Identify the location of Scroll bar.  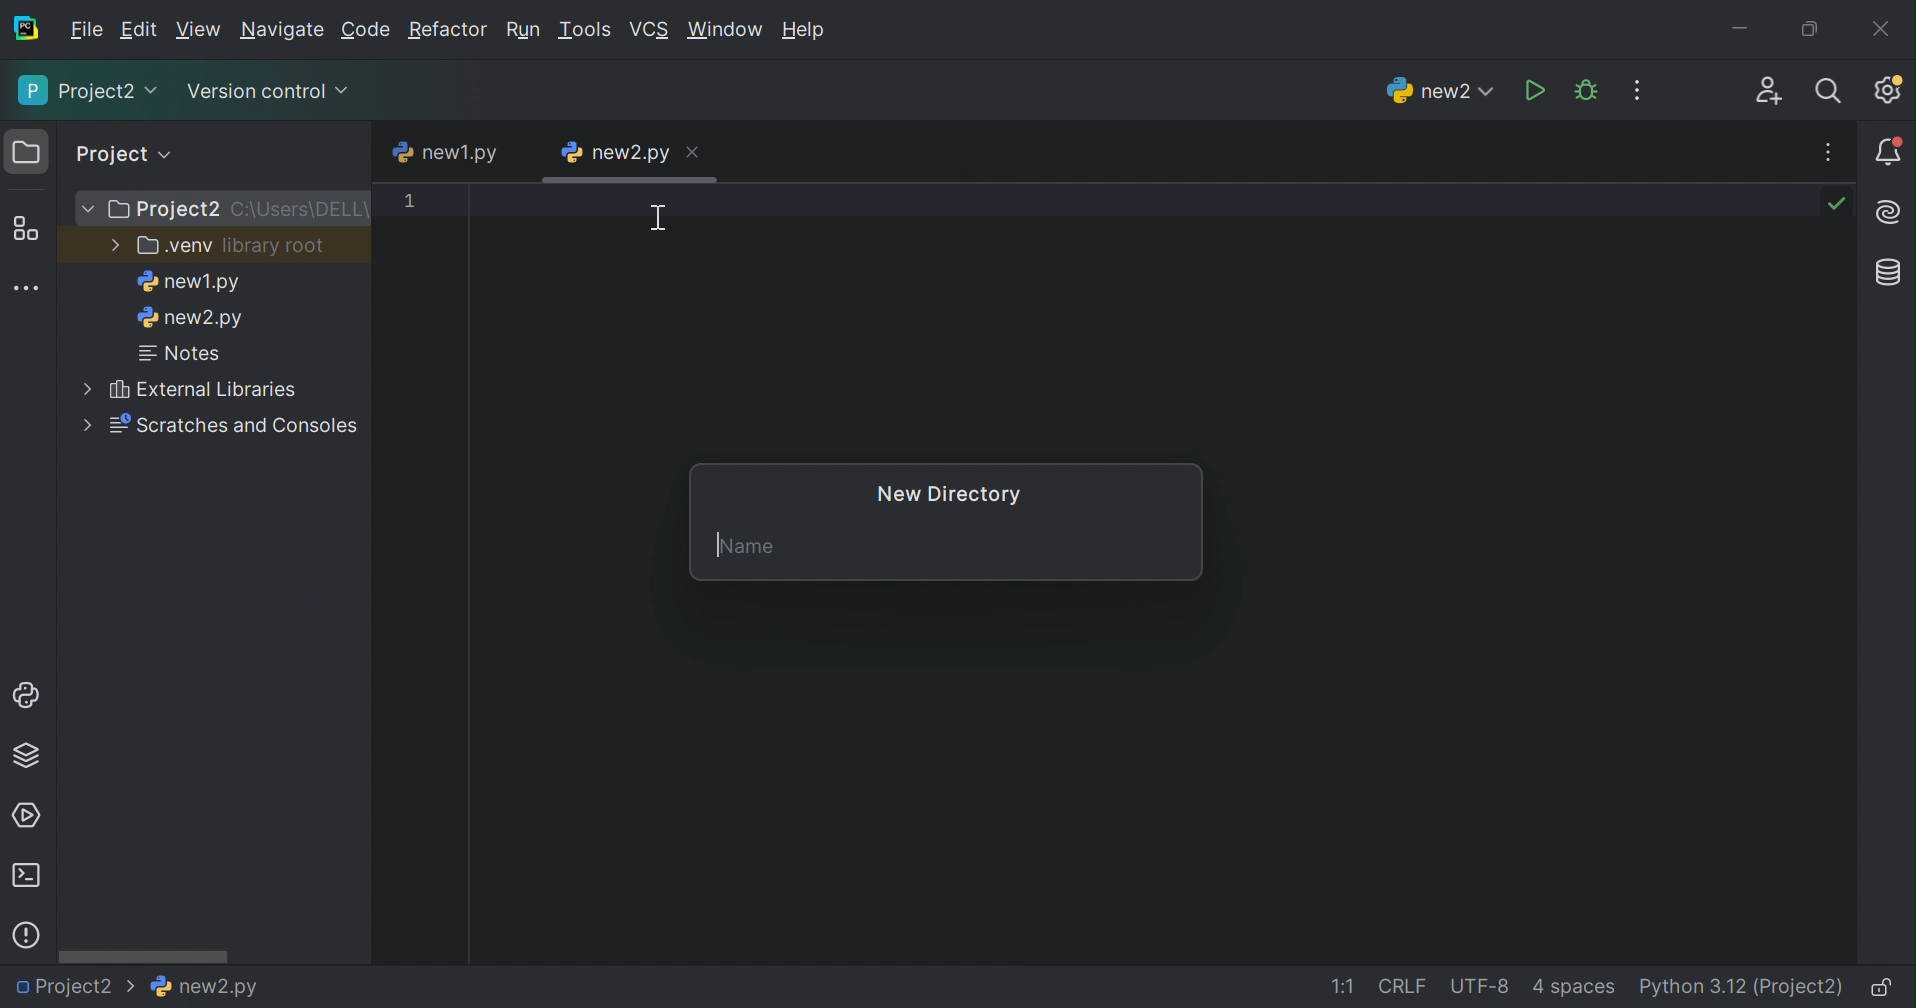
(146, 955).